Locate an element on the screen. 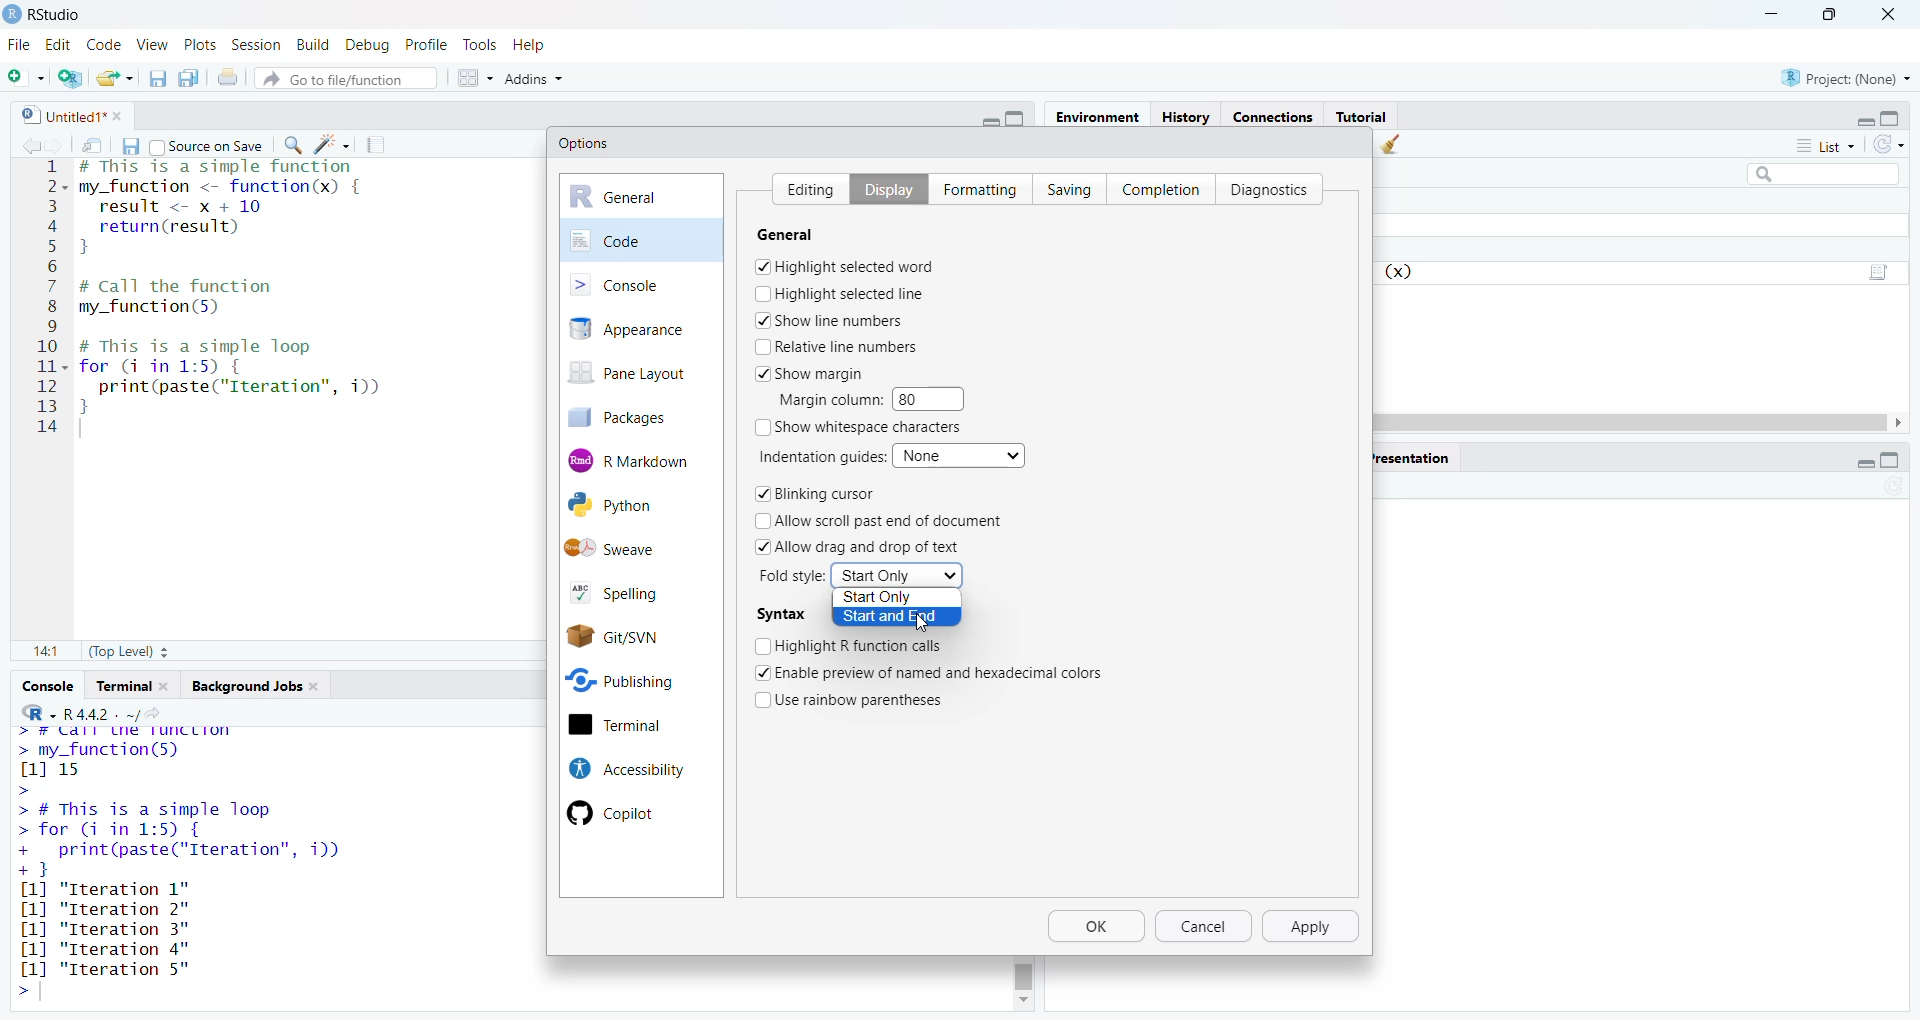  code of a simple function is located at coordinates (248, 209).